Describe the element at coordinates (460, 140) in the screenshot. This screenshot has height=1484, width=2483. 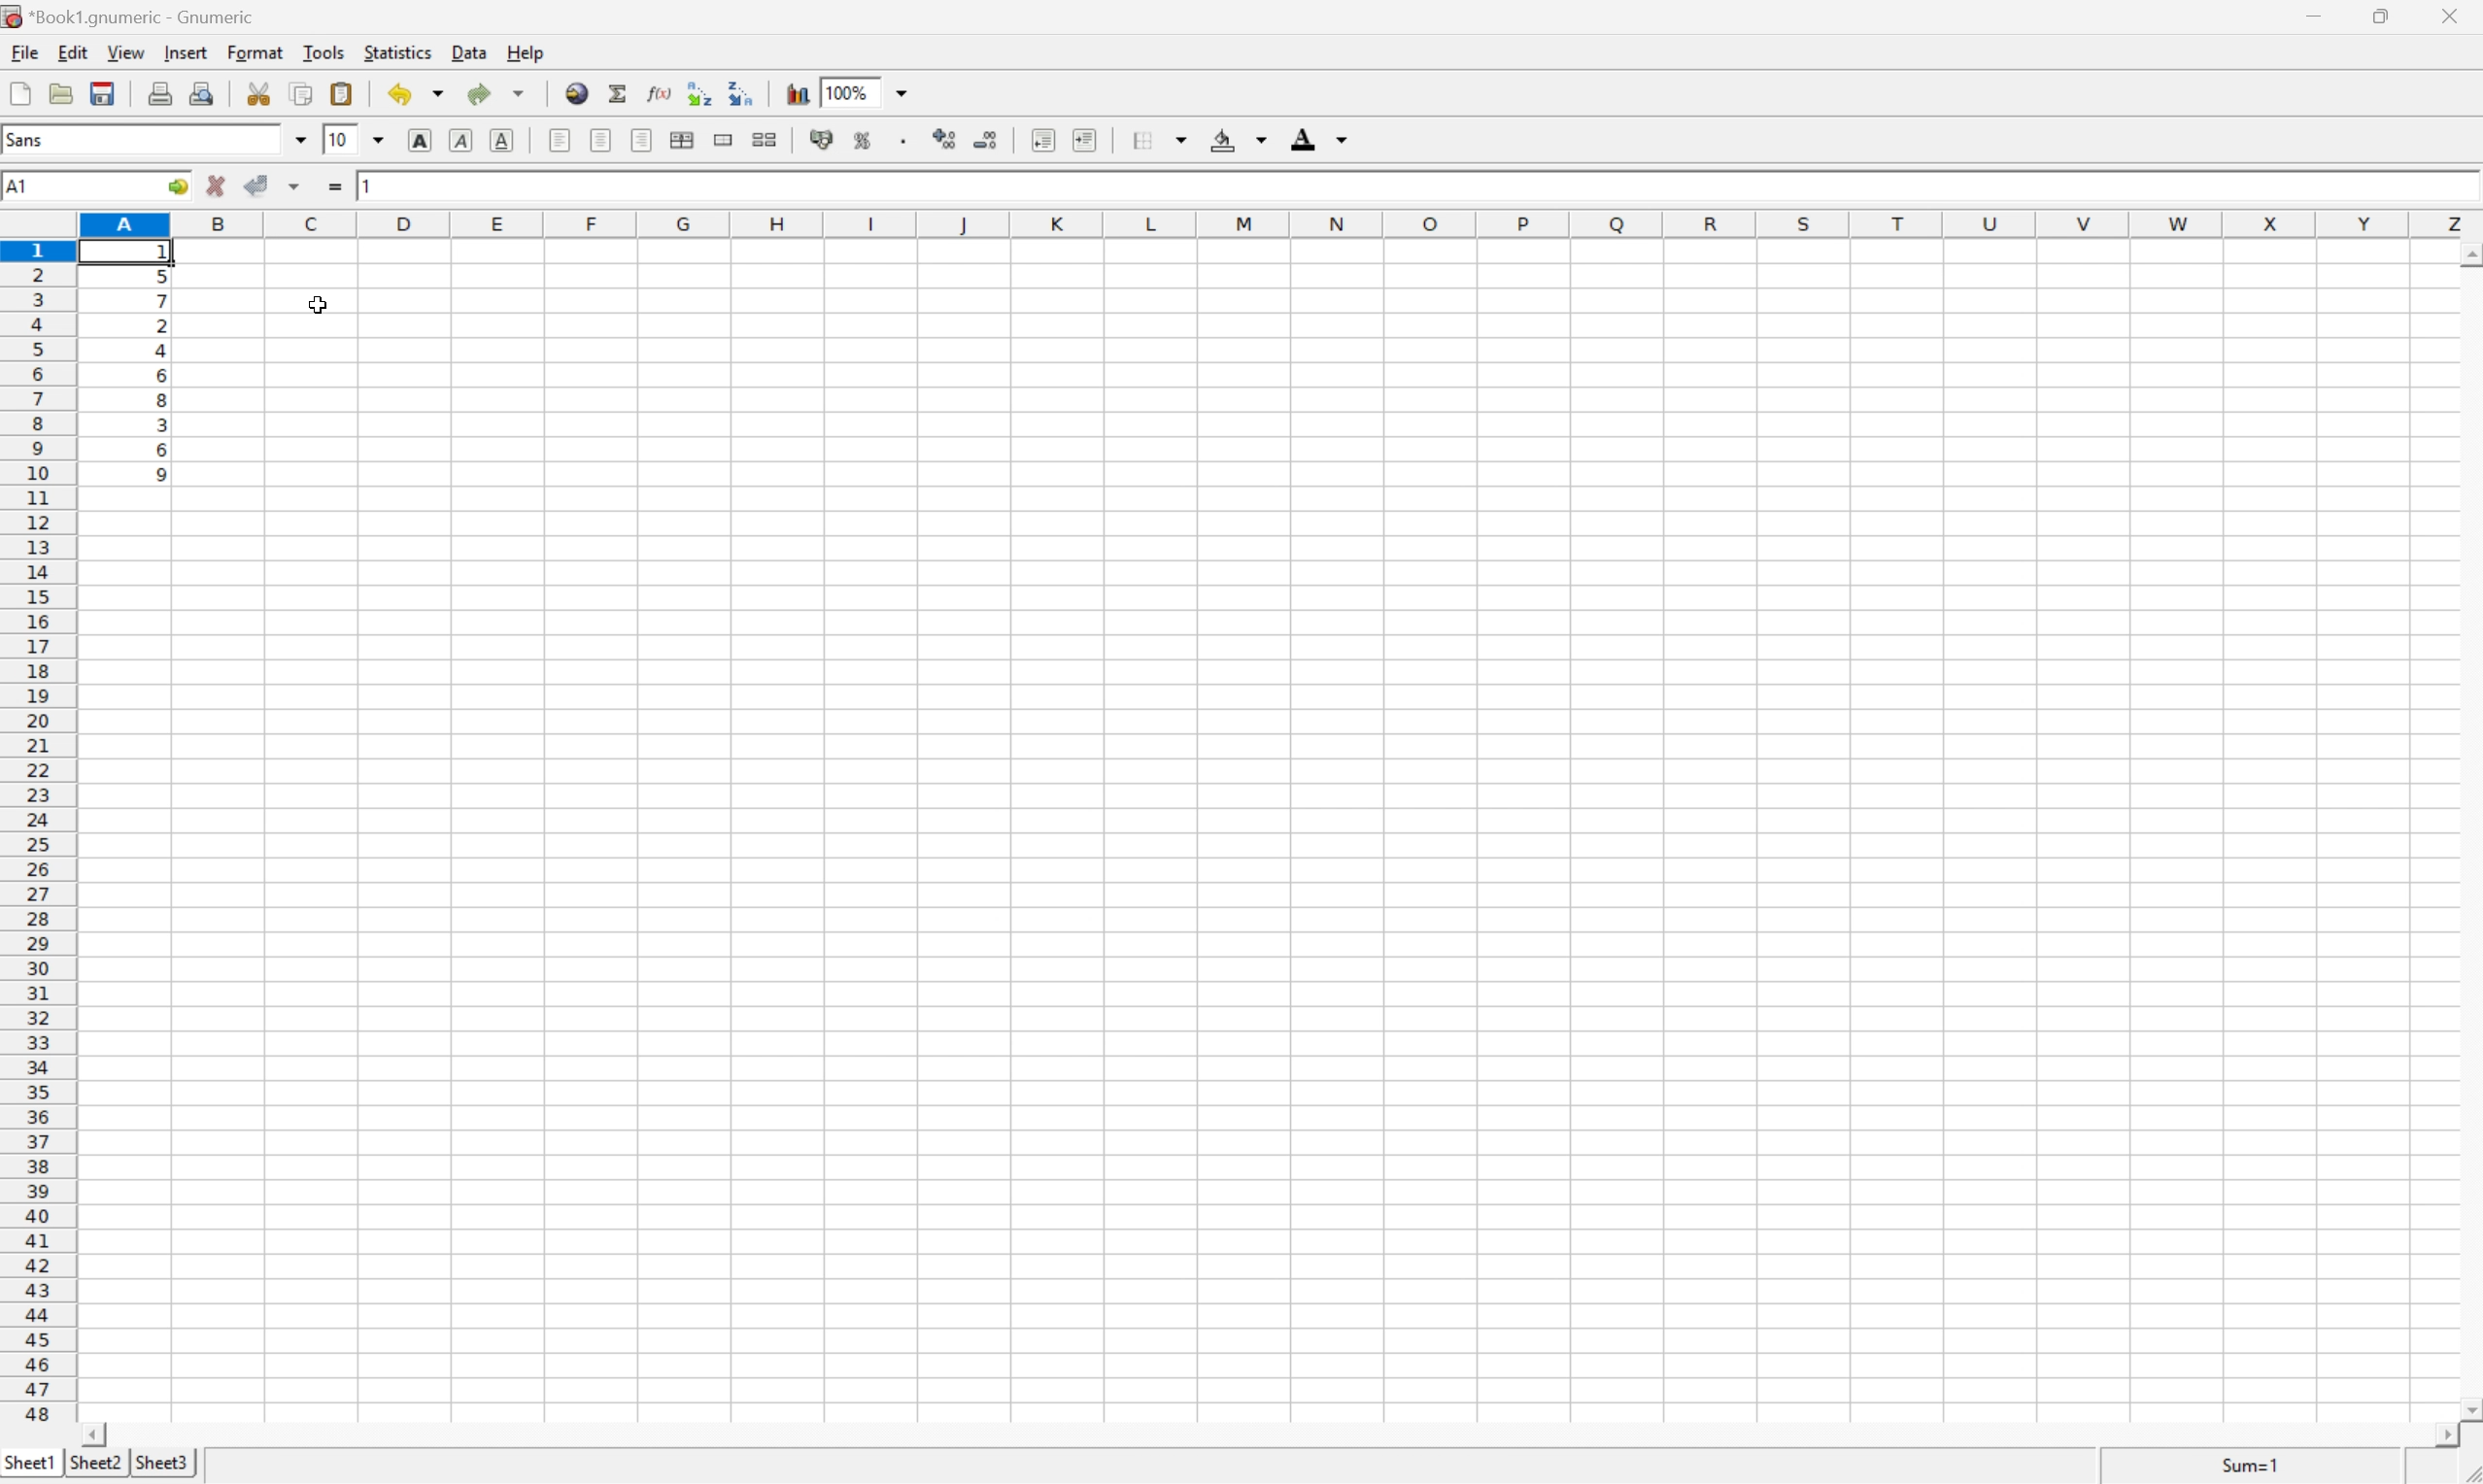
I see `italic` at that location.